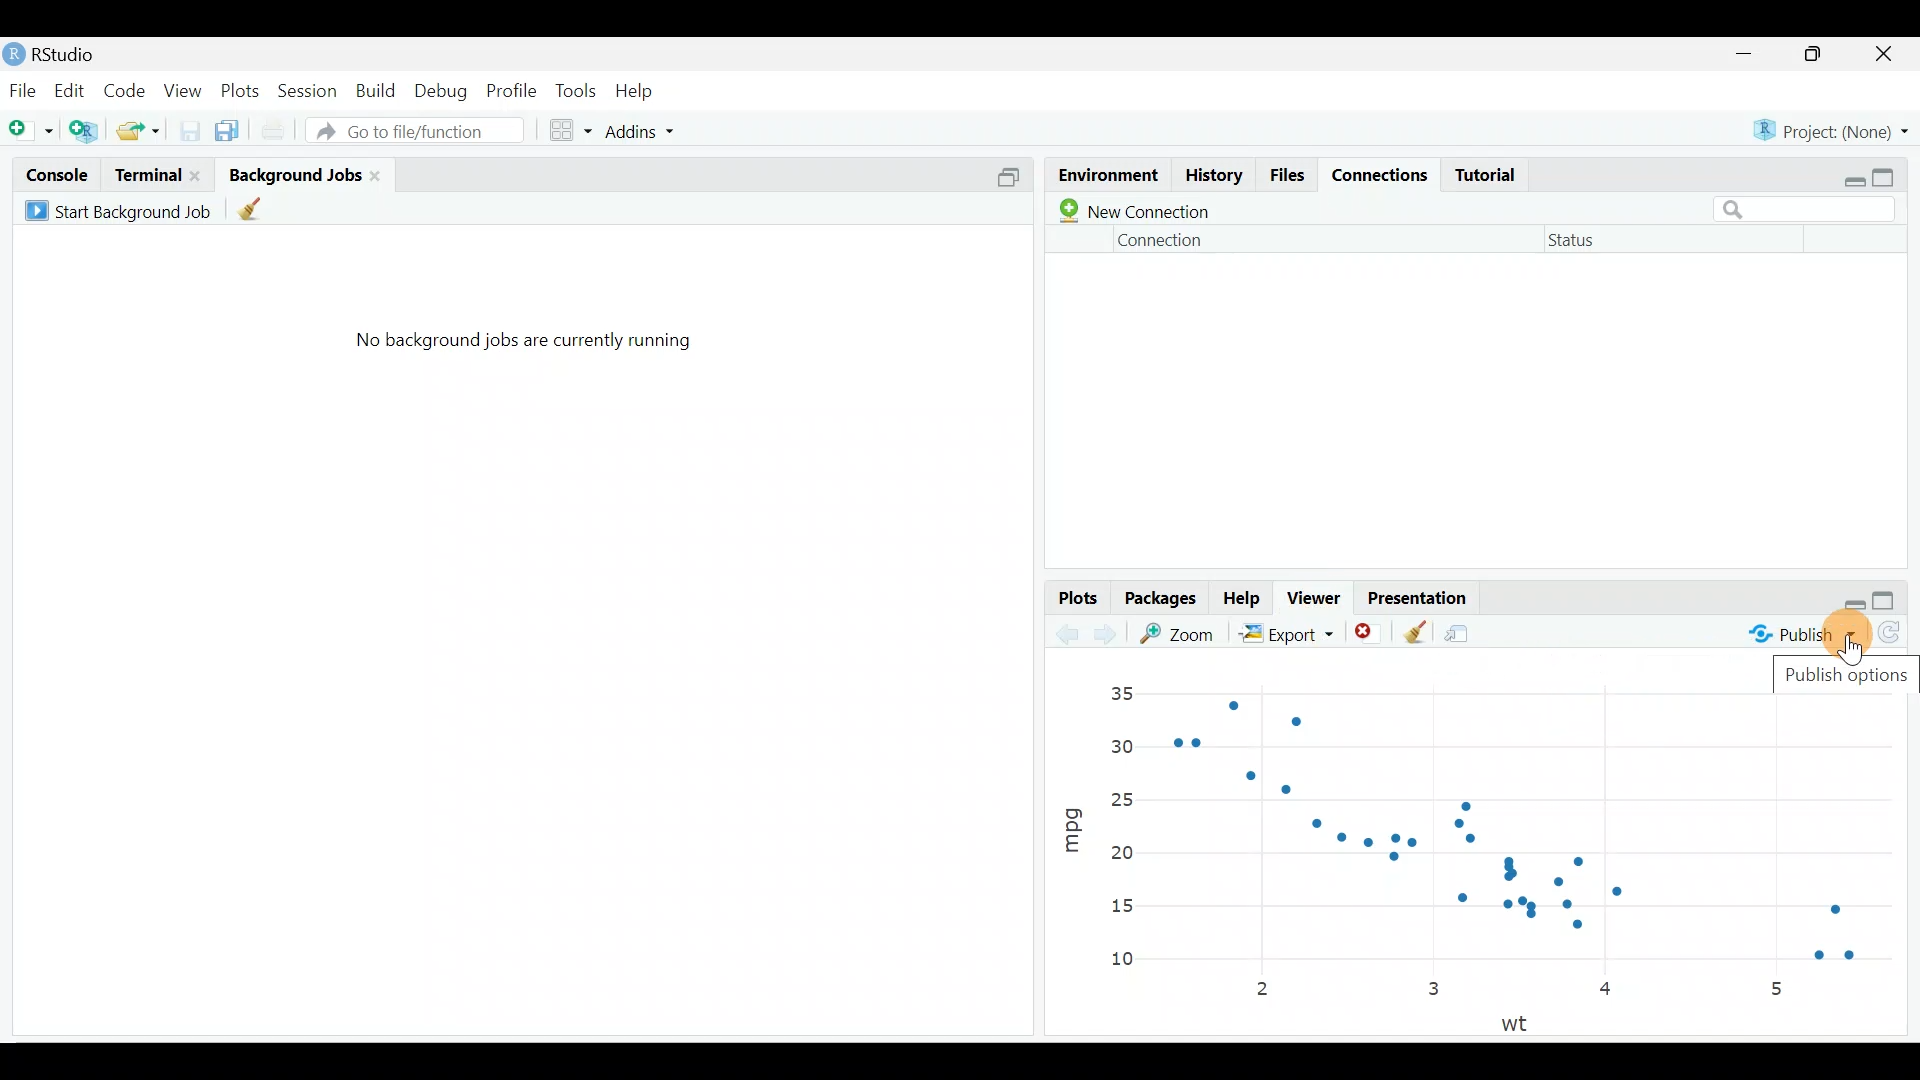 This screenshot has width=1920, height=1080. I want to click on Cursor, so click(1820, 636).